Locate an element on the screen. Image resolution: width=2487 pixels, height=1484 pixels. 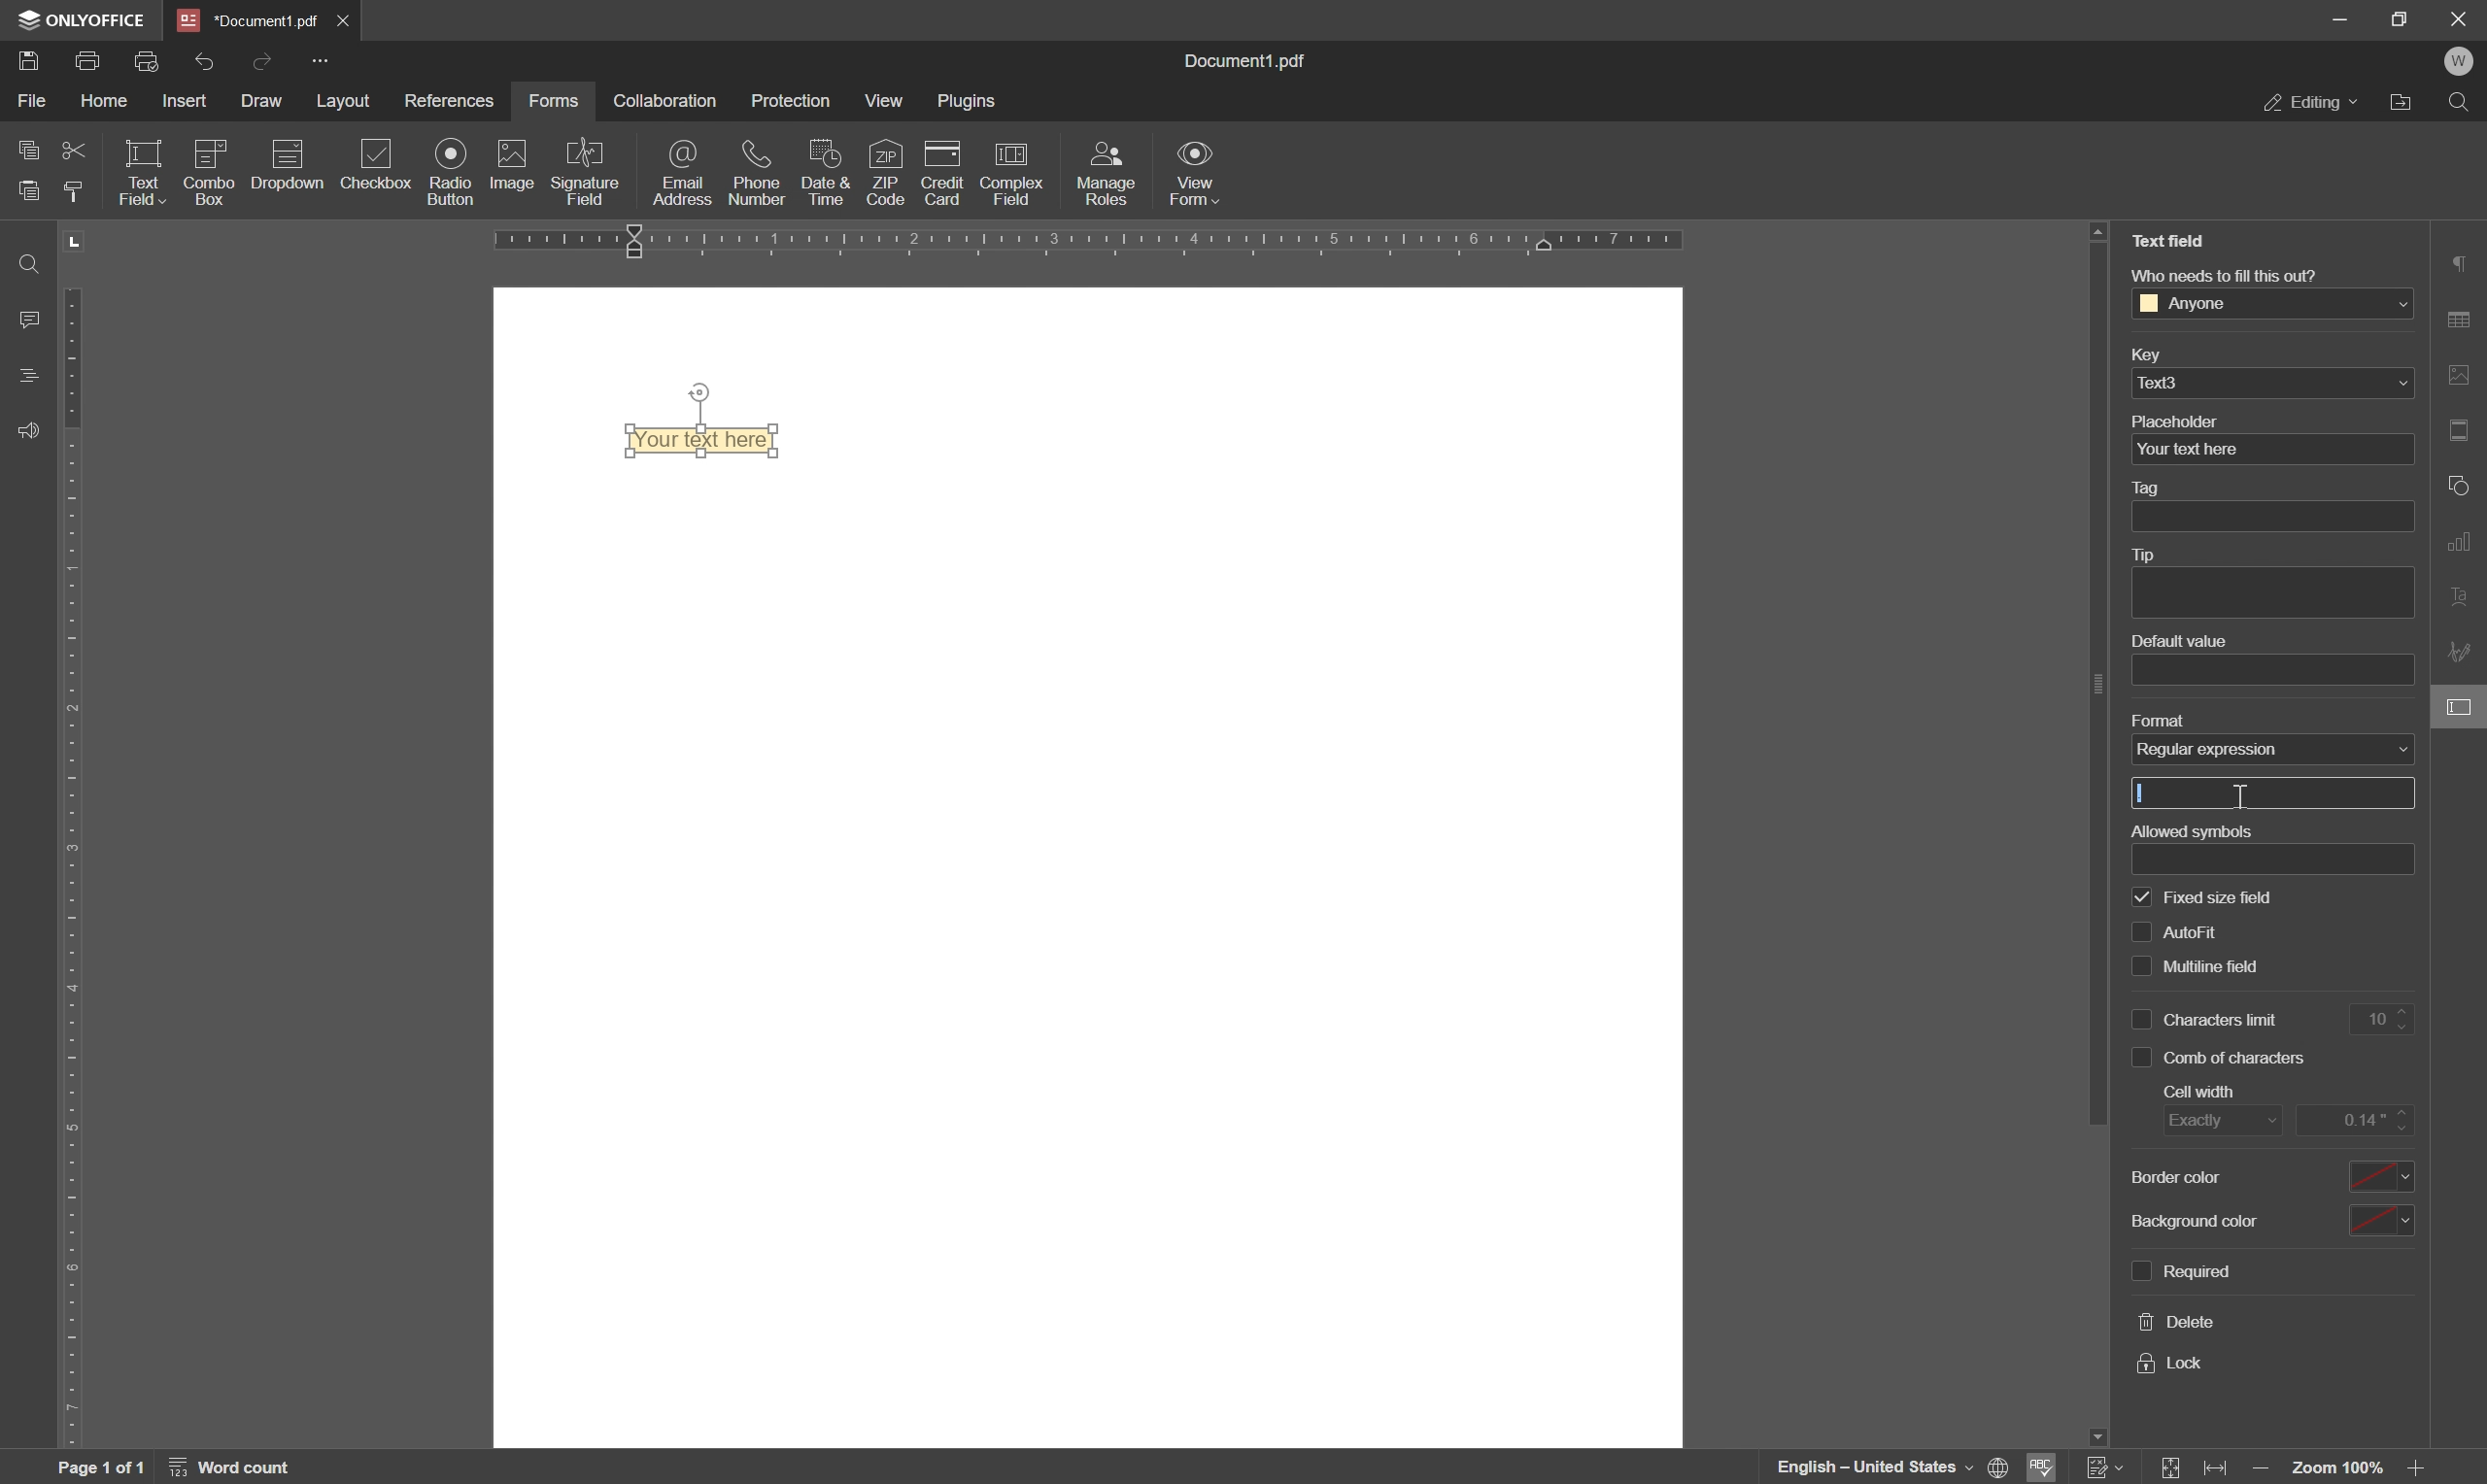
headings is located at coordinates (23, 377).